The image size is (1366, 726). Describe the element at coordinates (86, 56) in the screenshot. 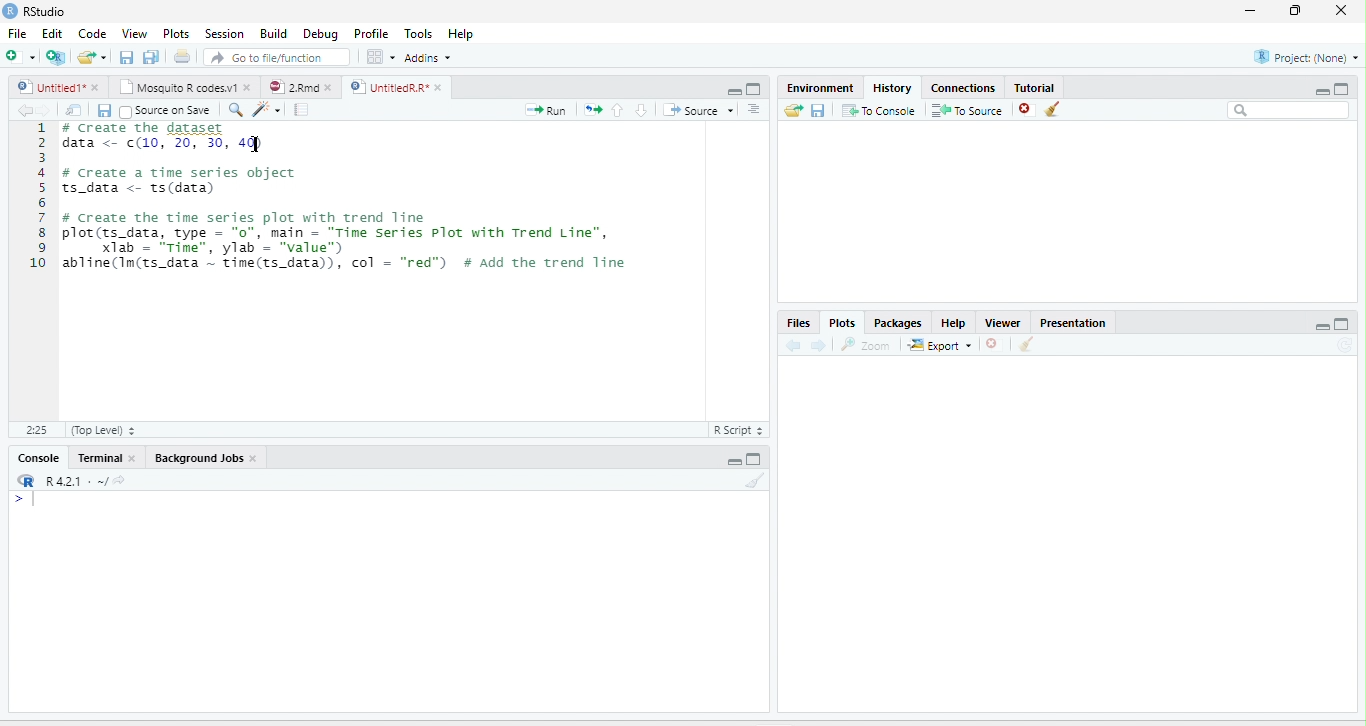

I see `Open an existing file` at that location.